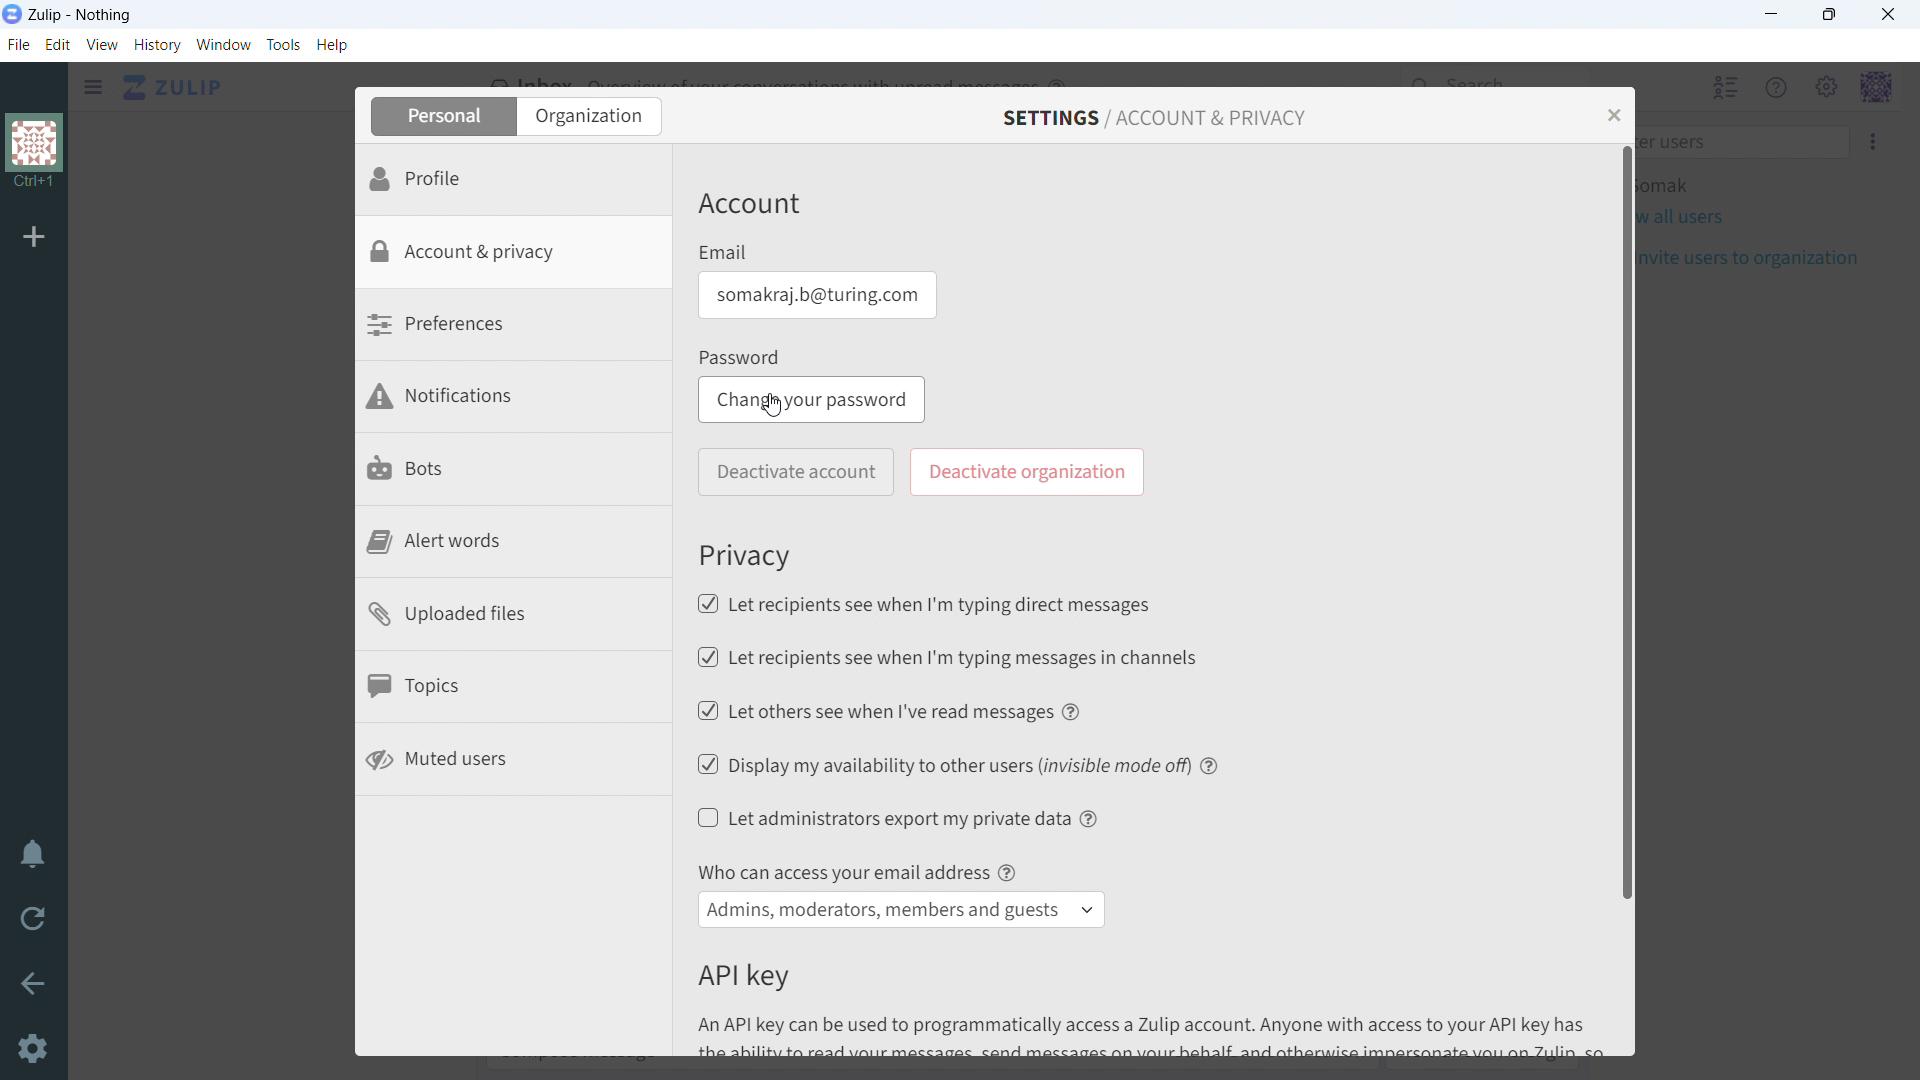  I want to click on let others see when i've read messages, so click(872, 710).